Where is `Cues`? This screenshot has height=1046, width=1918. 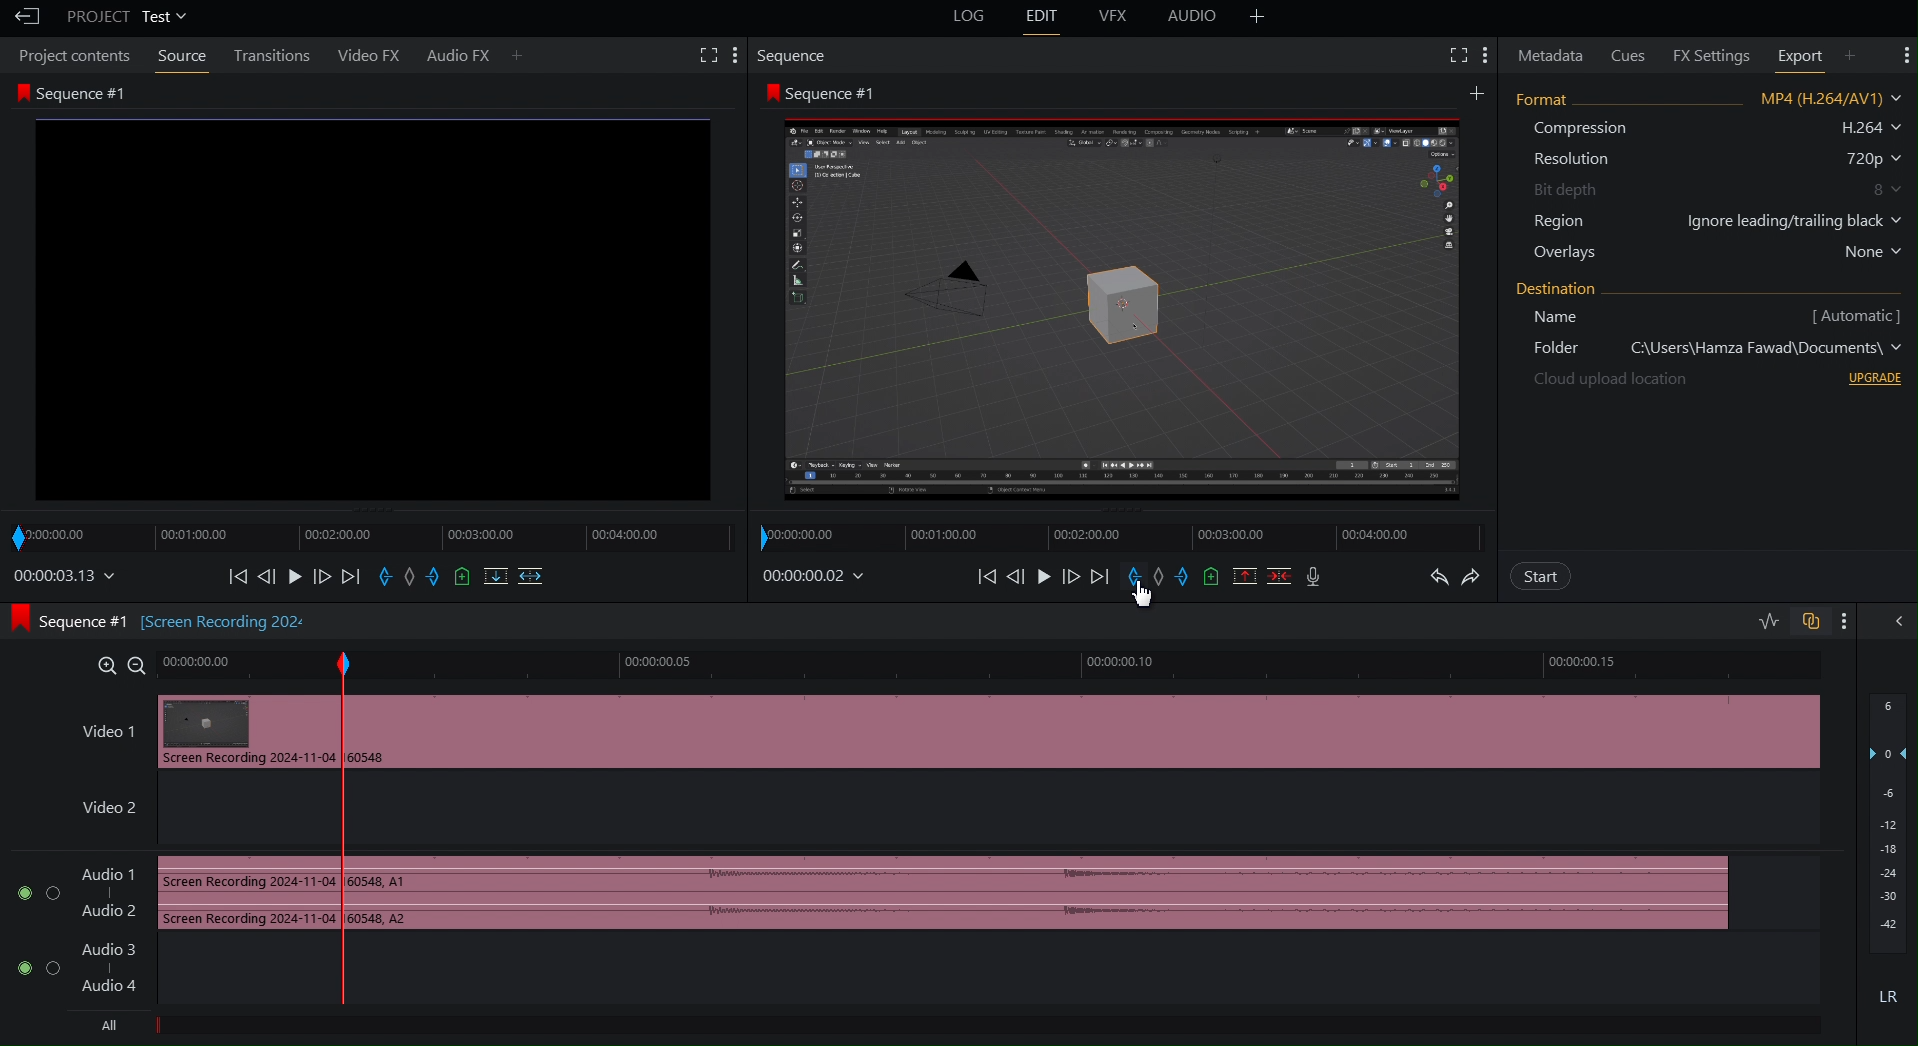 Cues is located at coordinates (1631, 53).